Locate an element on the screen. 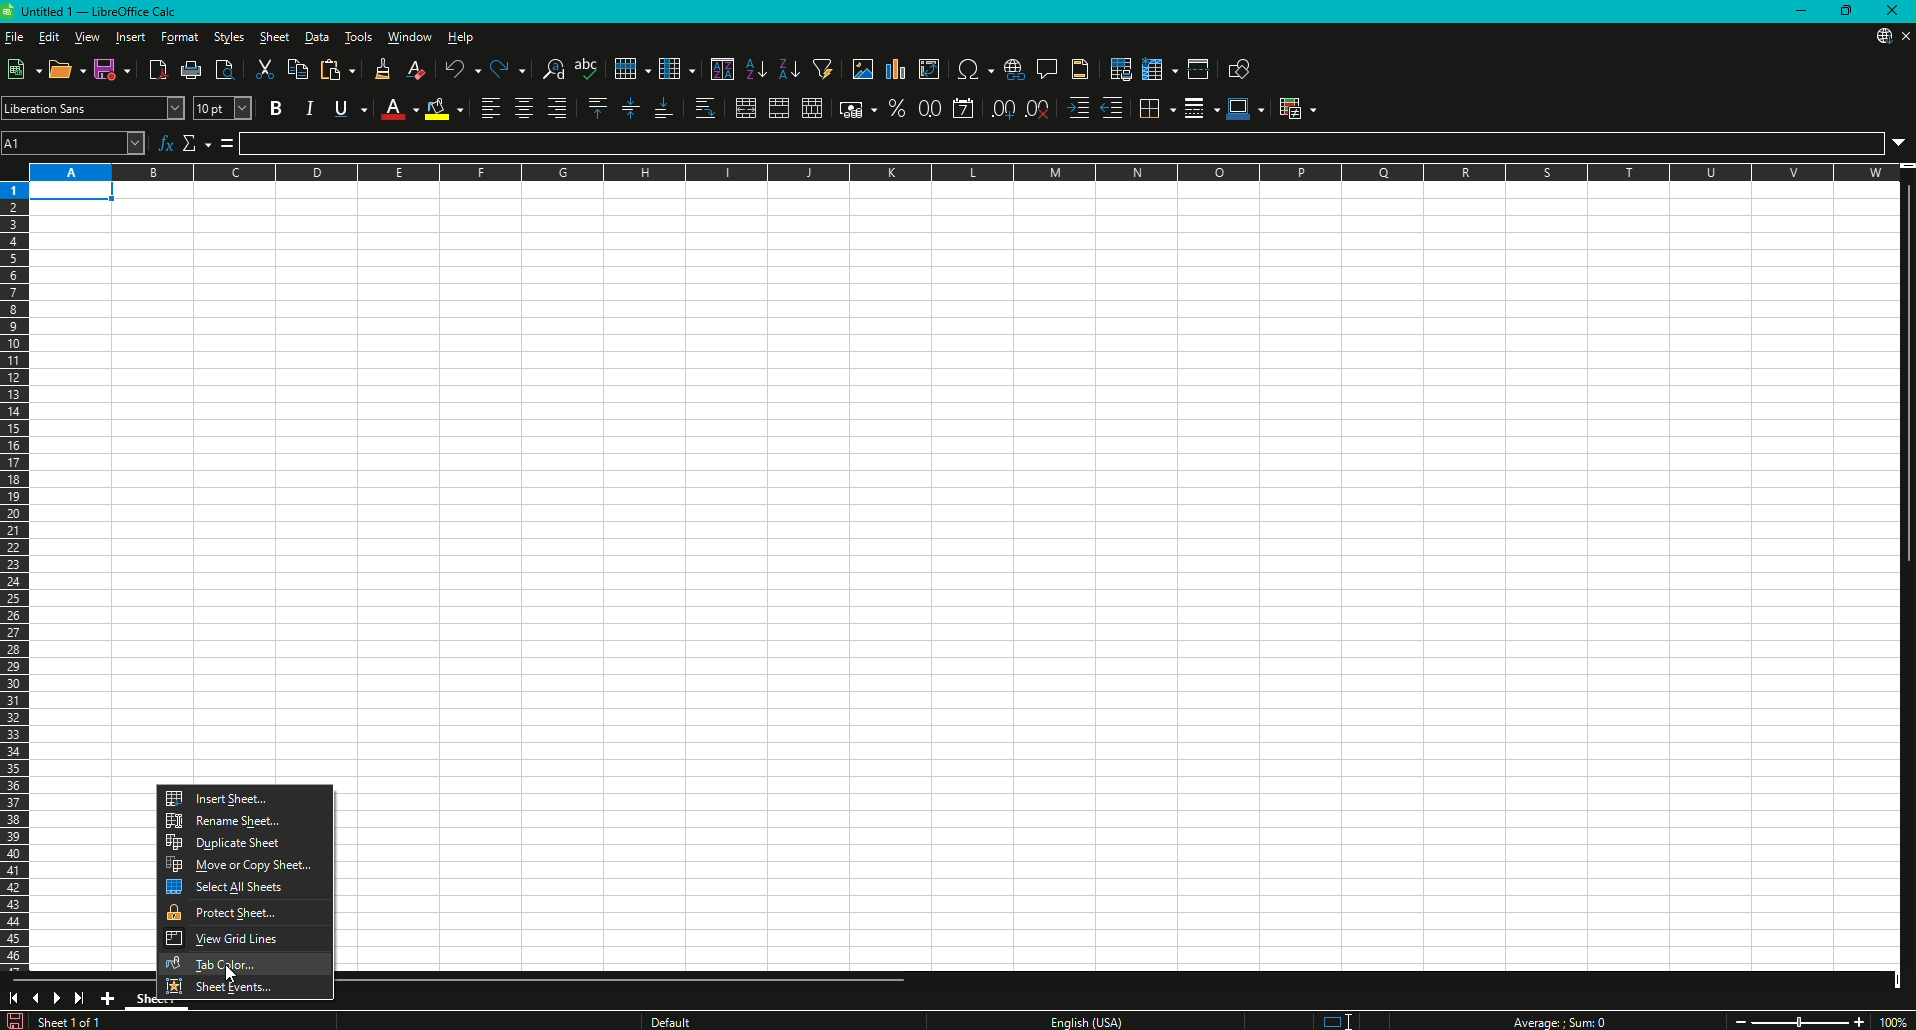 Image resolution: width=1916 pixels, height=1030 pixels. Decrease Indent is located at coordinates (1113, 108).